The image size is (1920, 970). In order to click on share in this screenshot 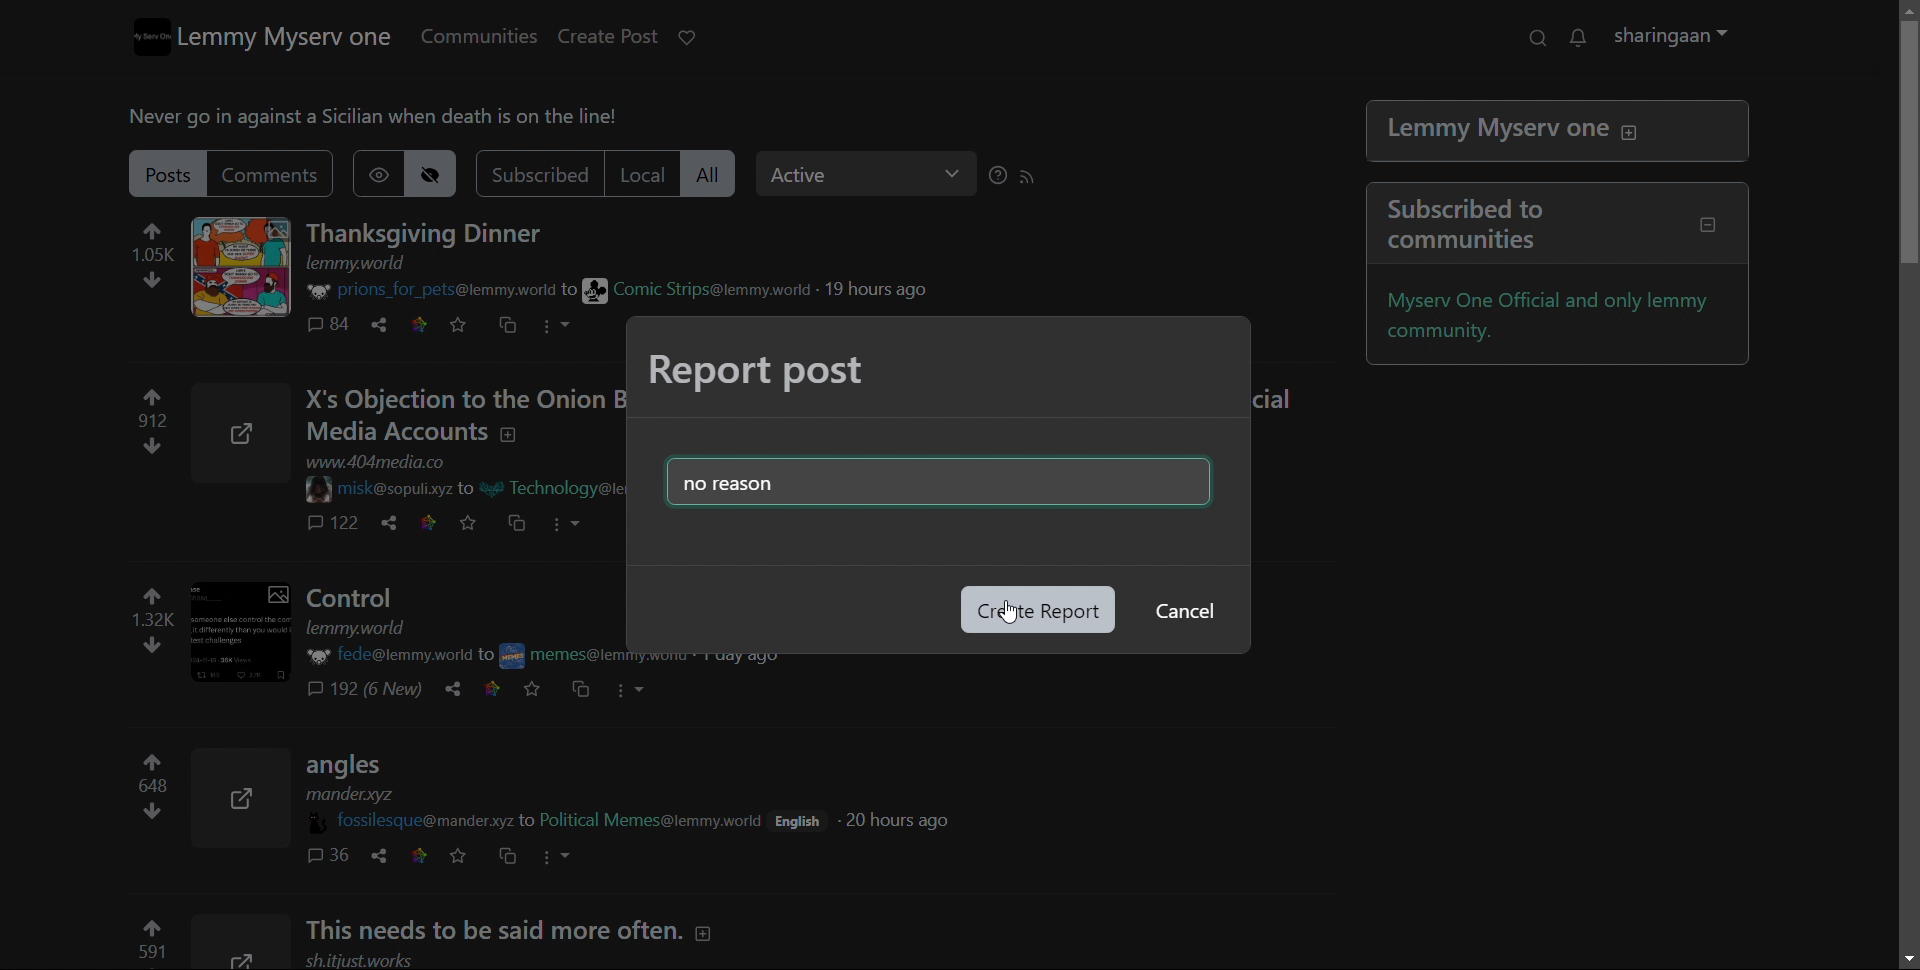, I will do `click(383, 855)`.